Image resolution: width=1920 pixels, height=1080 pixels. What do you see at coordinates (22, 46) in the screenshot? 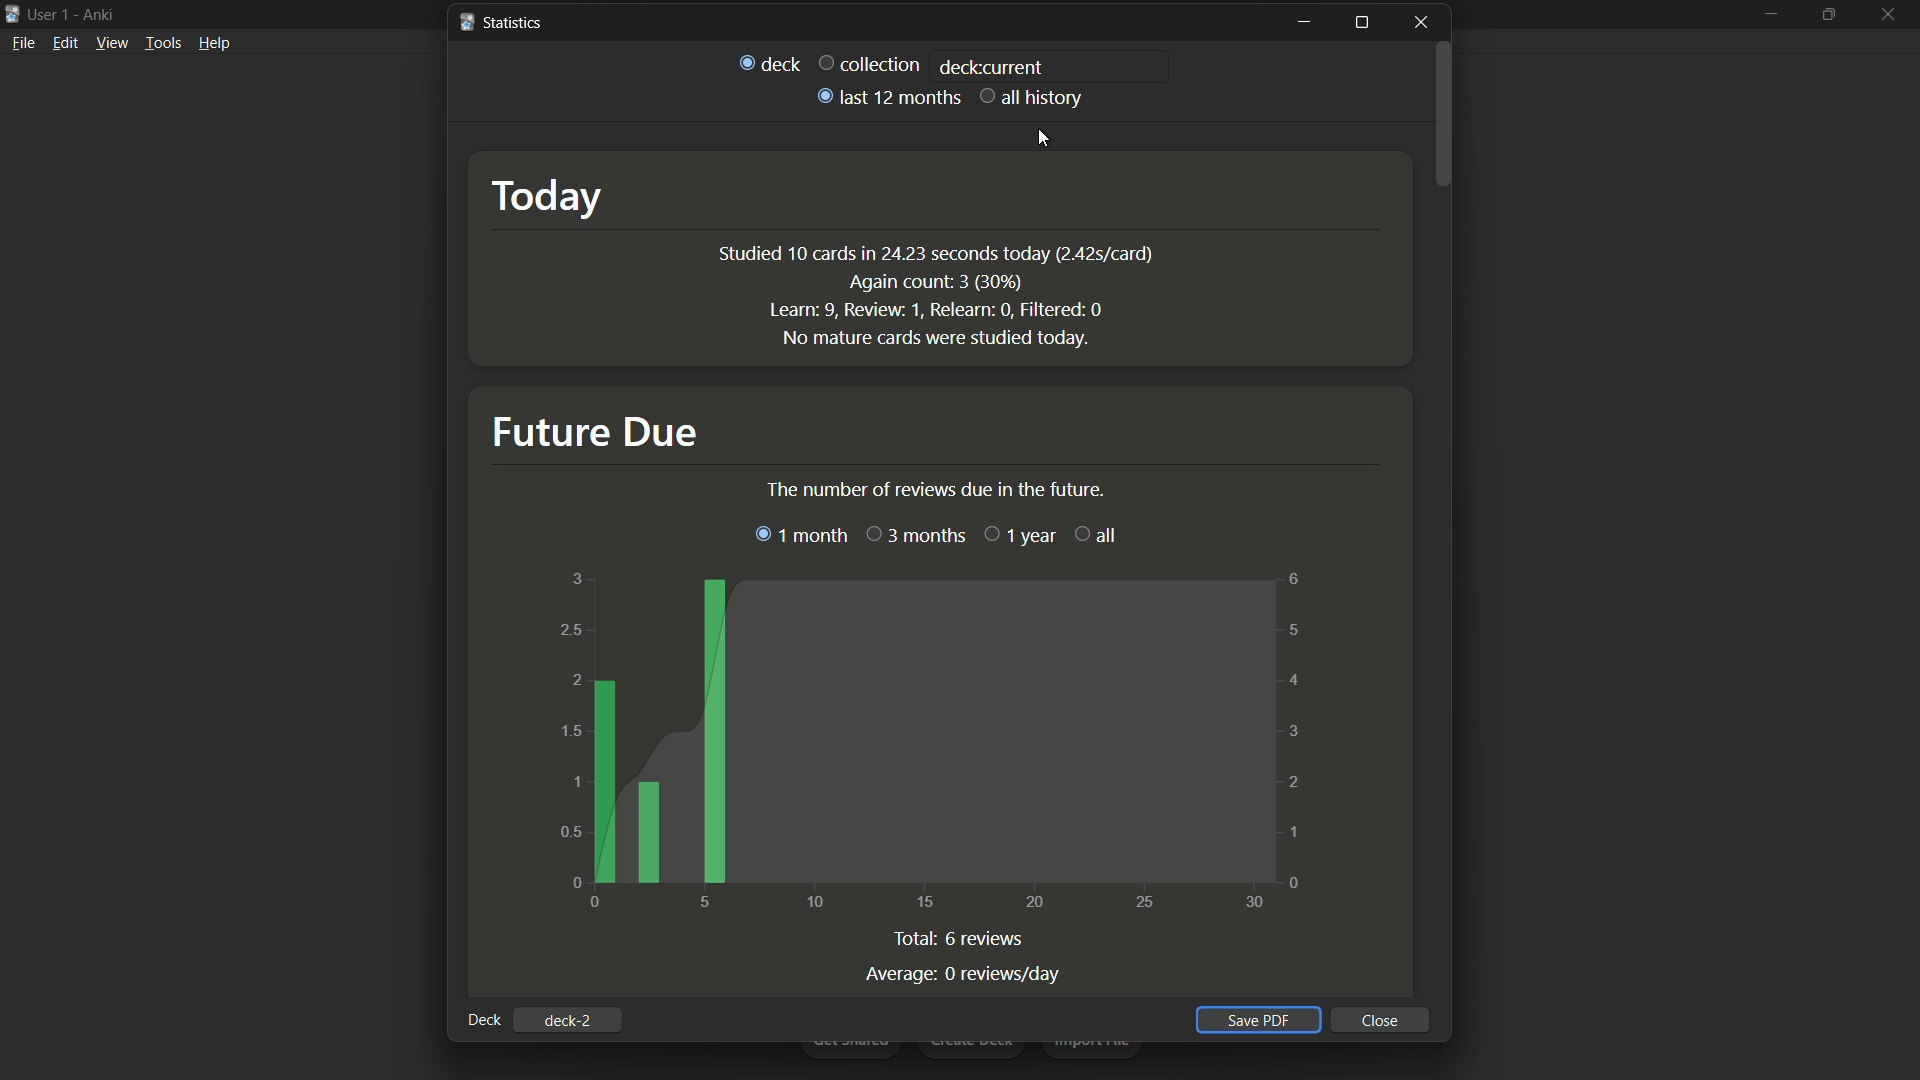
I see `file` at bounding box center [22, 46].